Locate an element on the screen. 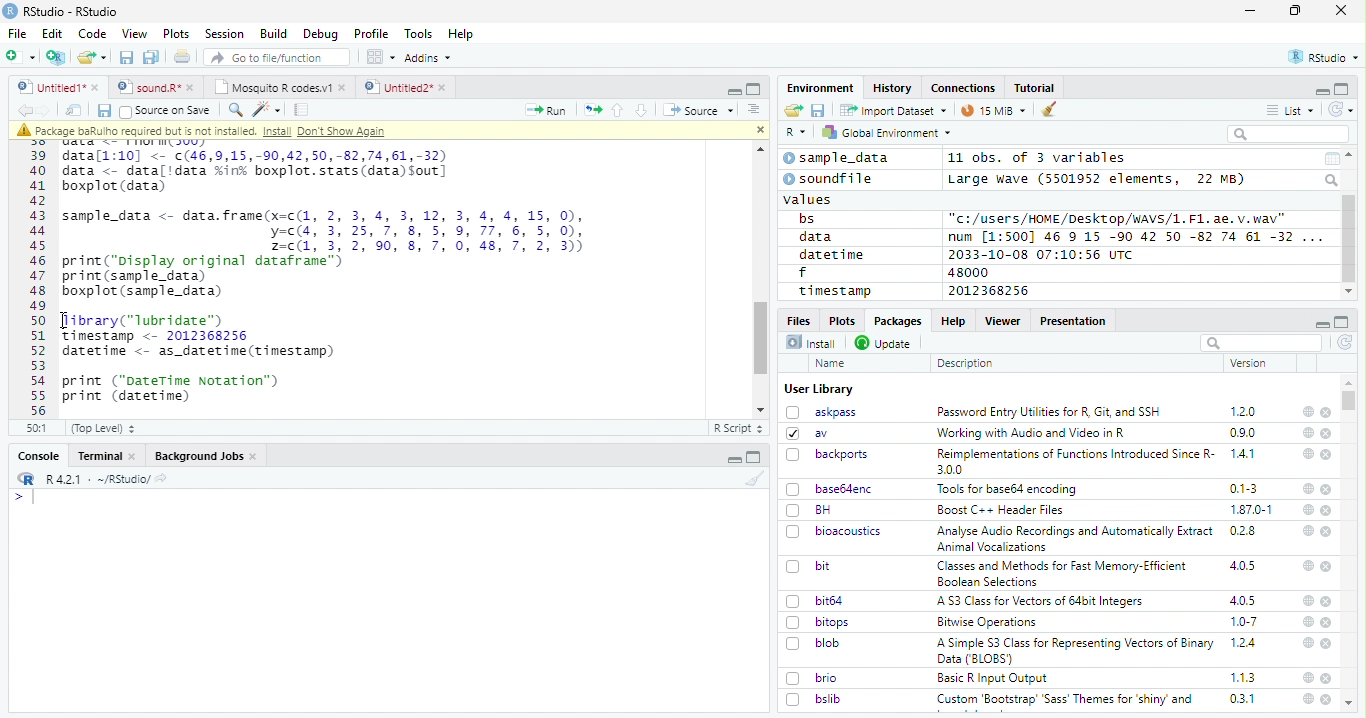 The image size is (1366, 718). Large wave (5501952 elements, 22 MB) is located at coordinates (1099, 179).